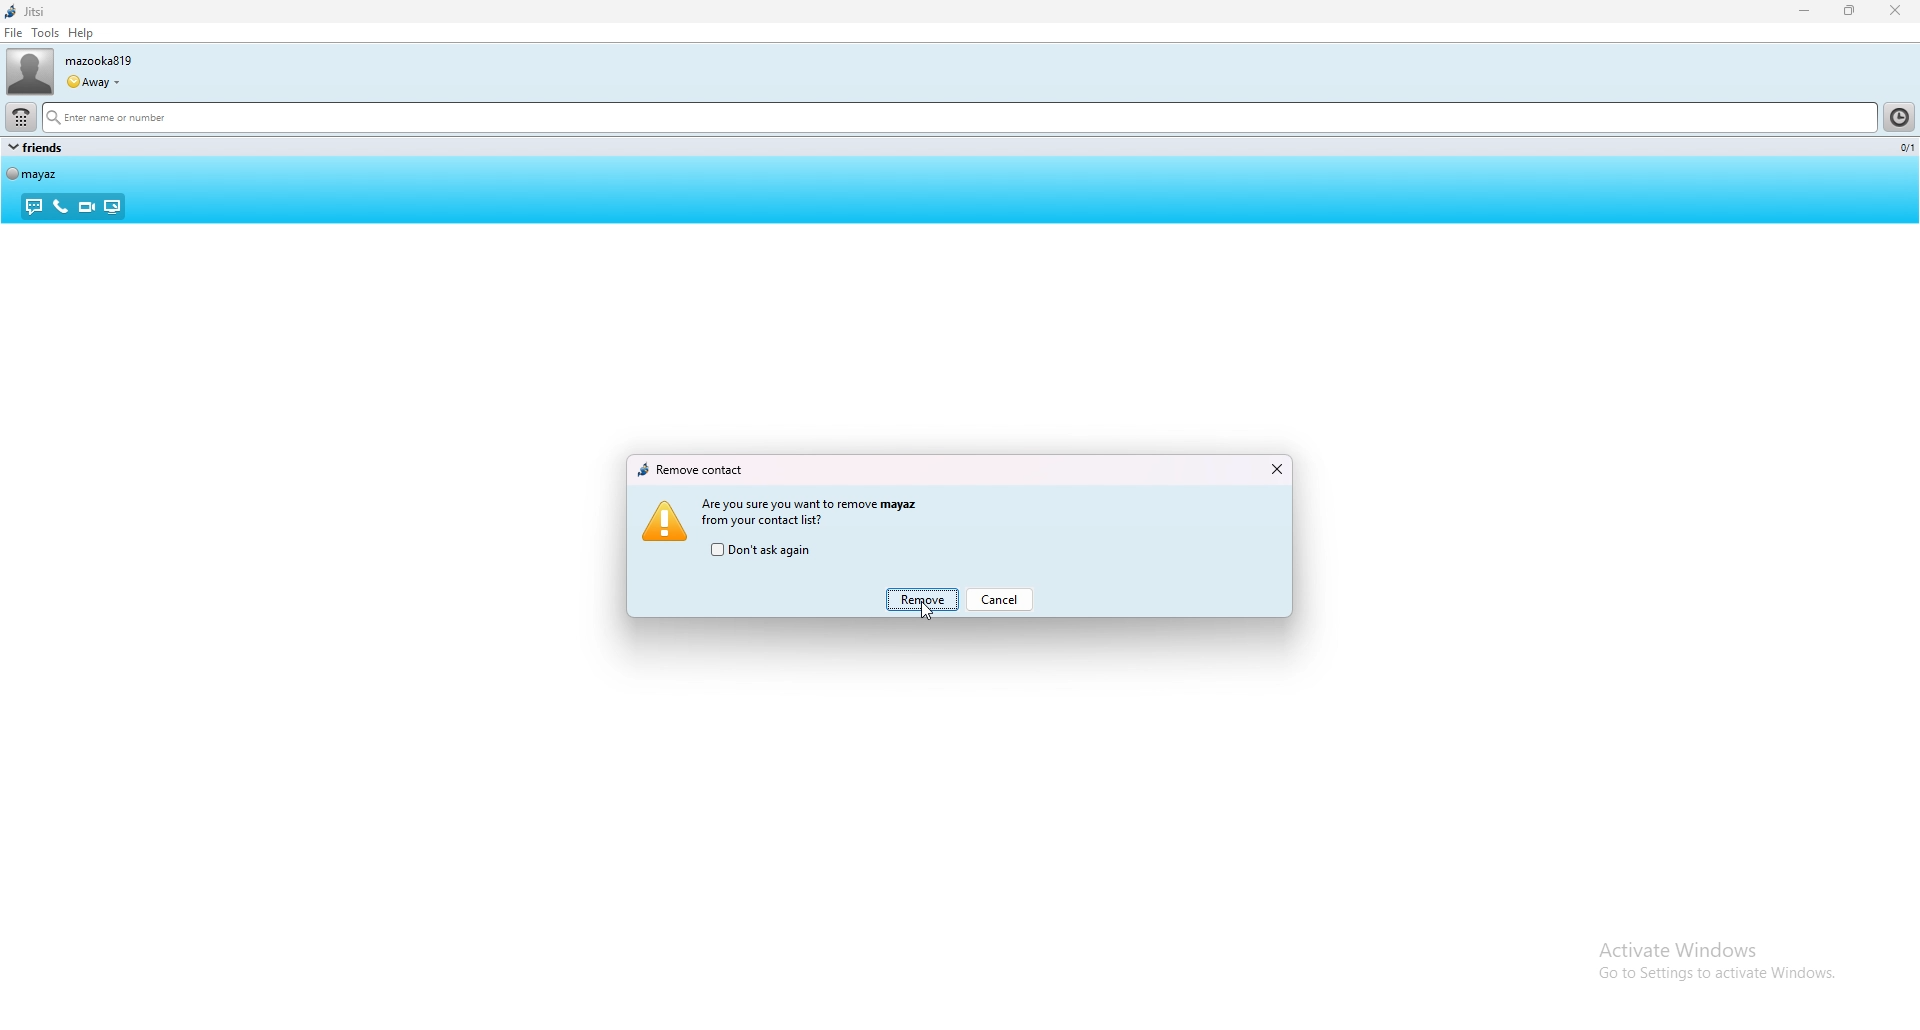  What do you see at coordinates (45, 32) in the screenshot?
I see `tools` at bounding box center [45, 32].